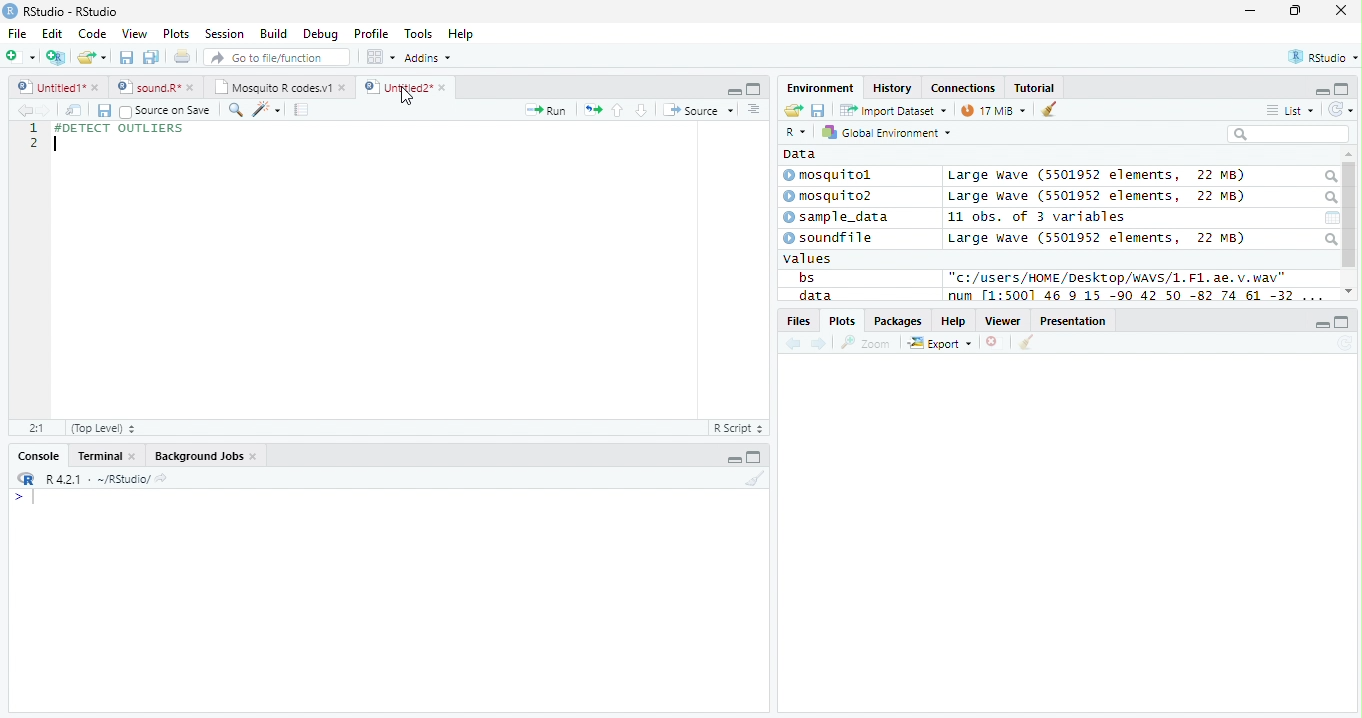 The width and height of the screenshot is (1362, 718). What do you see at coordinates (235, 110) in the screenshot?
I see `Find` at bounding box center [235, 110].